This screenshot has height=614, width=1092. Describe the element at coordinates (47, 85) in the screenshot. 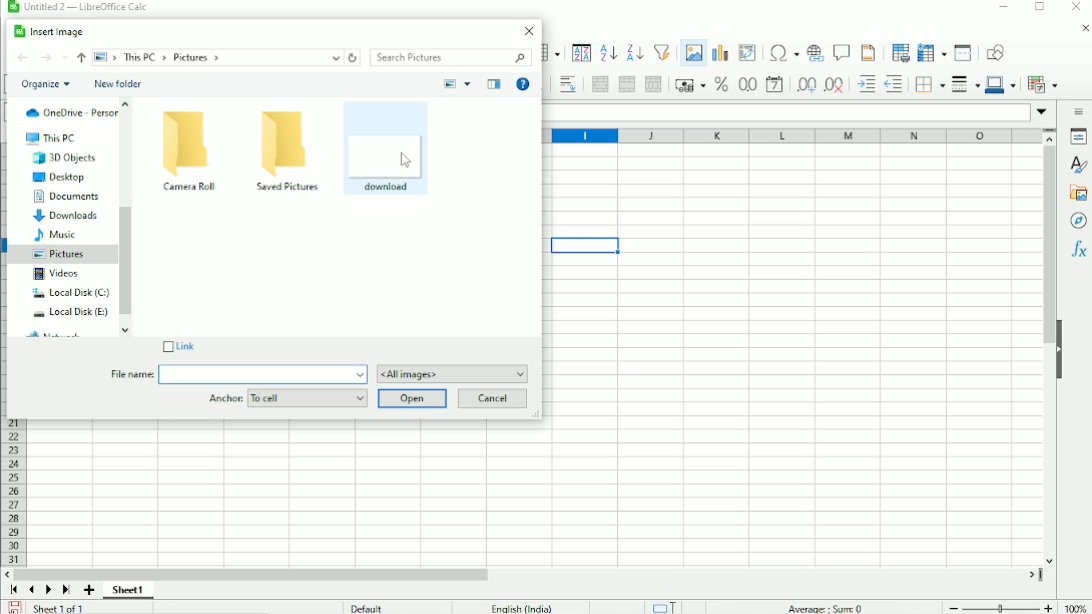

I see `Organize` at that location.